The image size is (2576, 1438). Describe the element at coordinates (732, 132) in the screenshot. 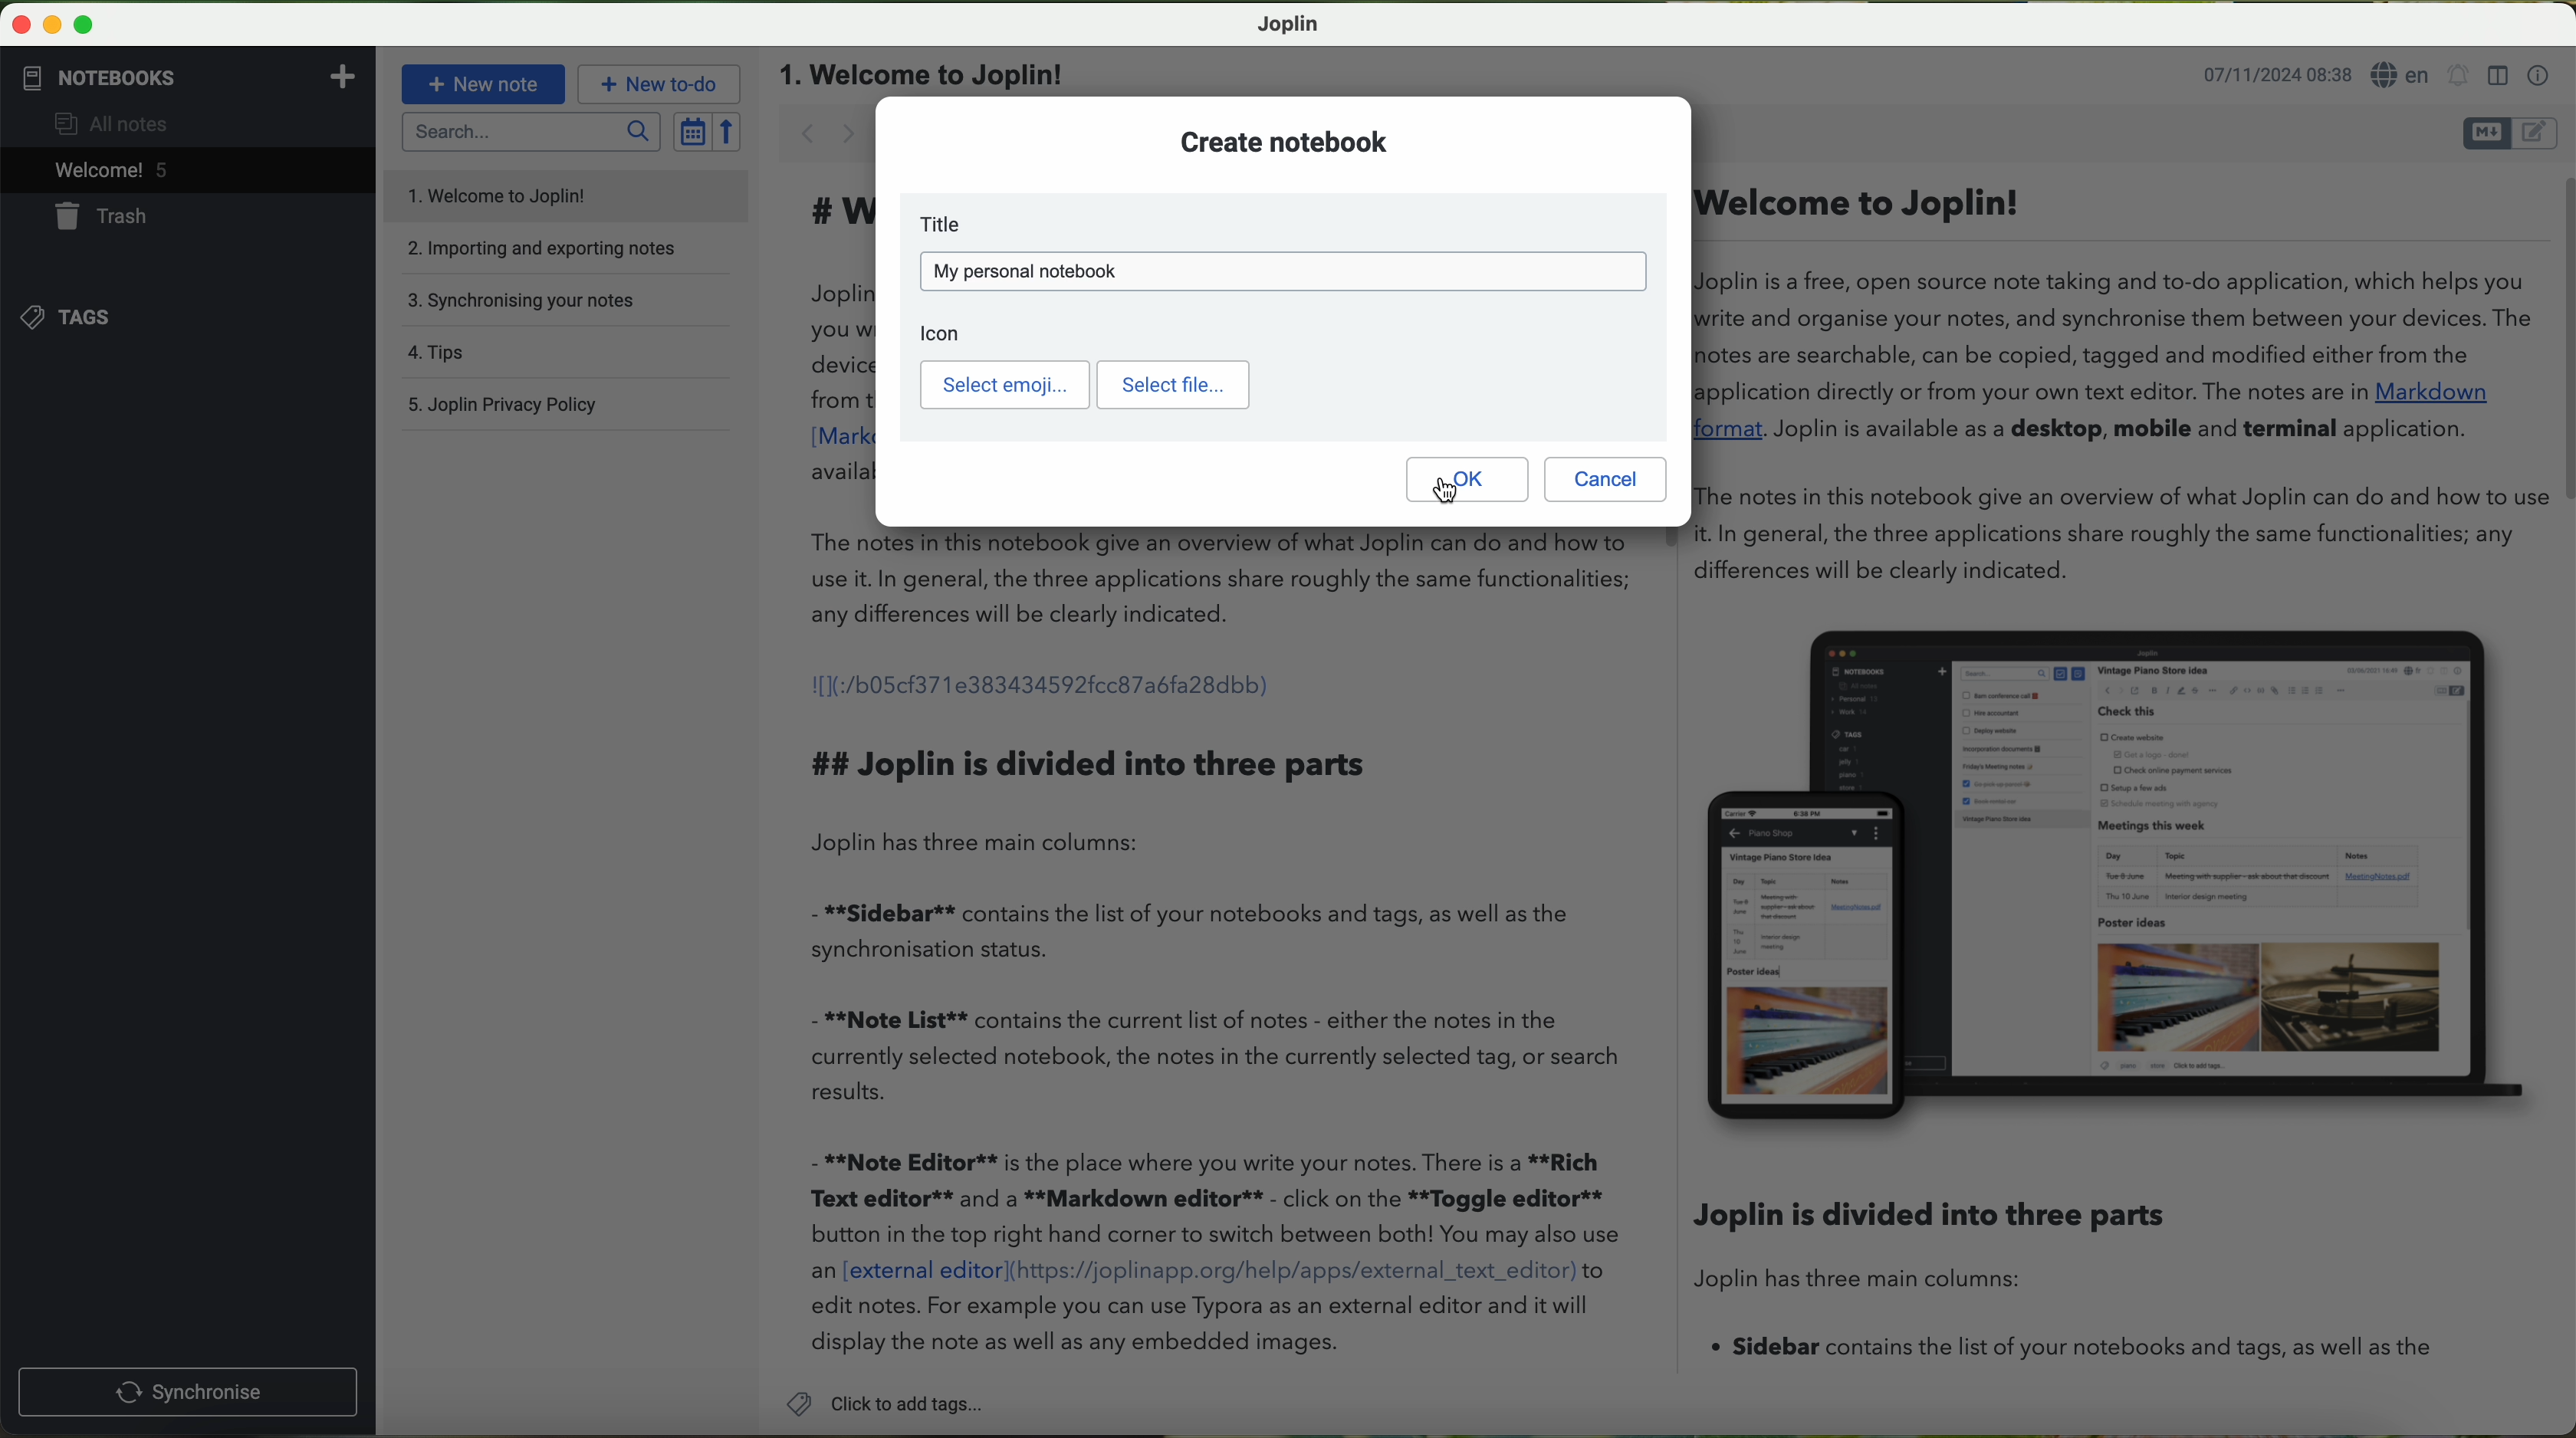

I see `` at that location.